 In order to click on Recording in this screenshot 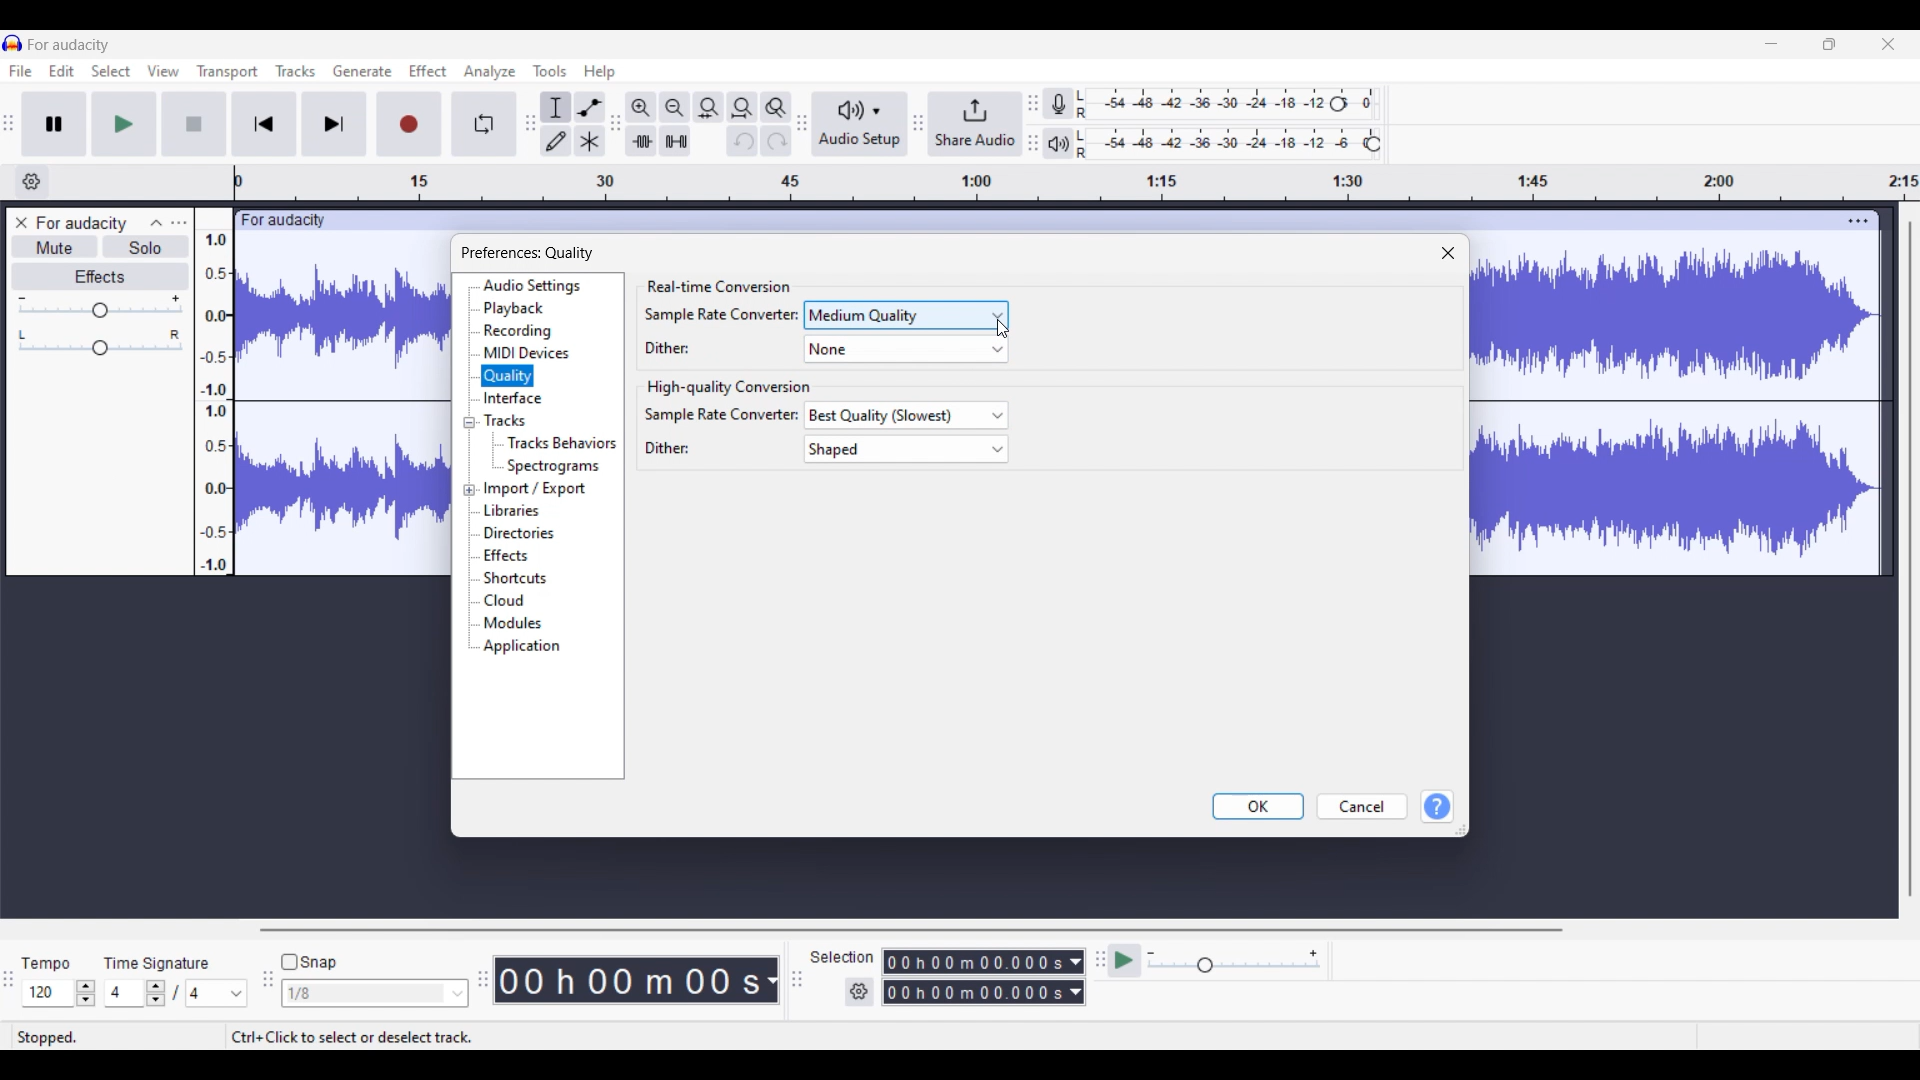, I will do `click(518, 331)`.